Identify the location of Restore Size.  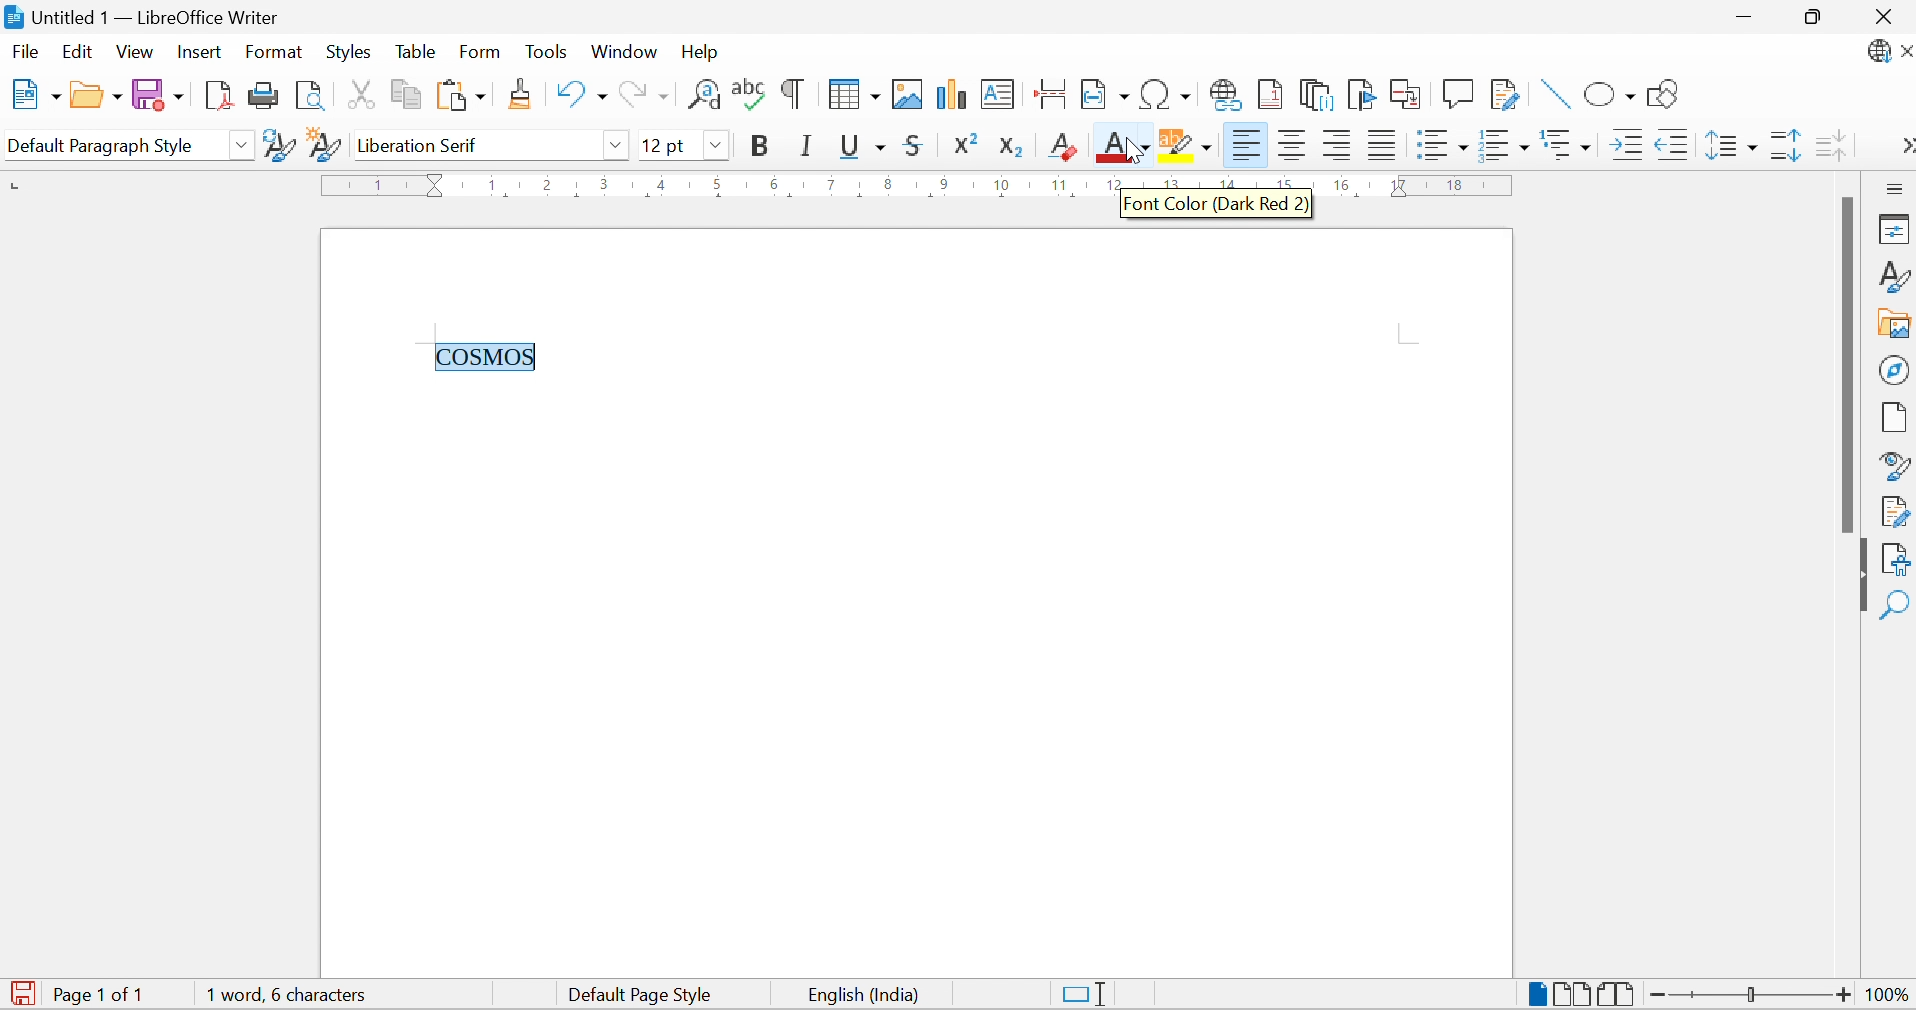
(1815, 21).